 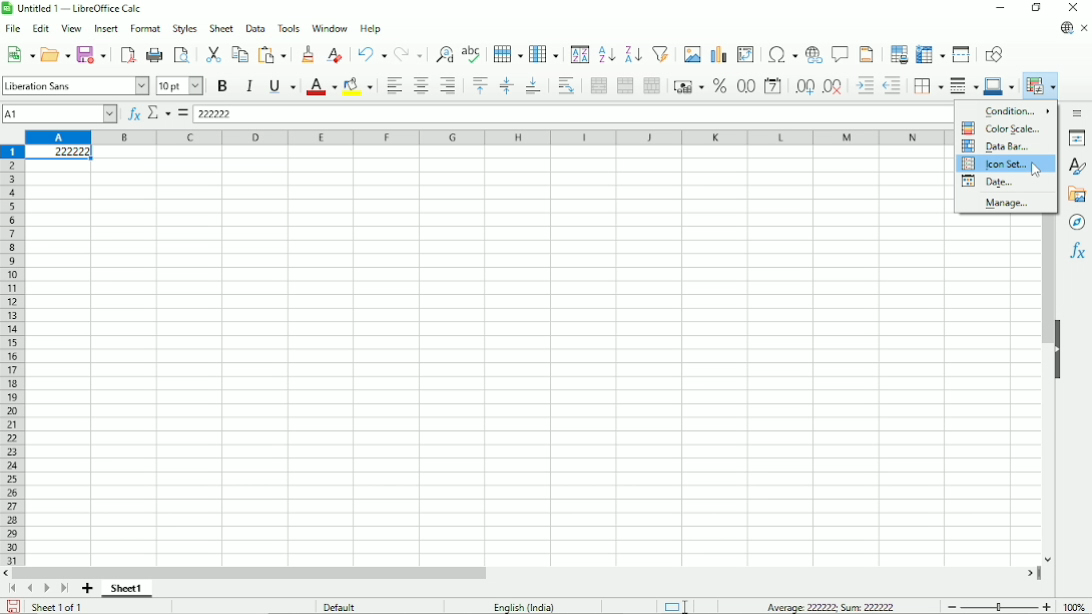 What do you see at coordinates (814, 55) in the screenshot?
I see `Insert hyperlink` at bounding box center [814, 55].